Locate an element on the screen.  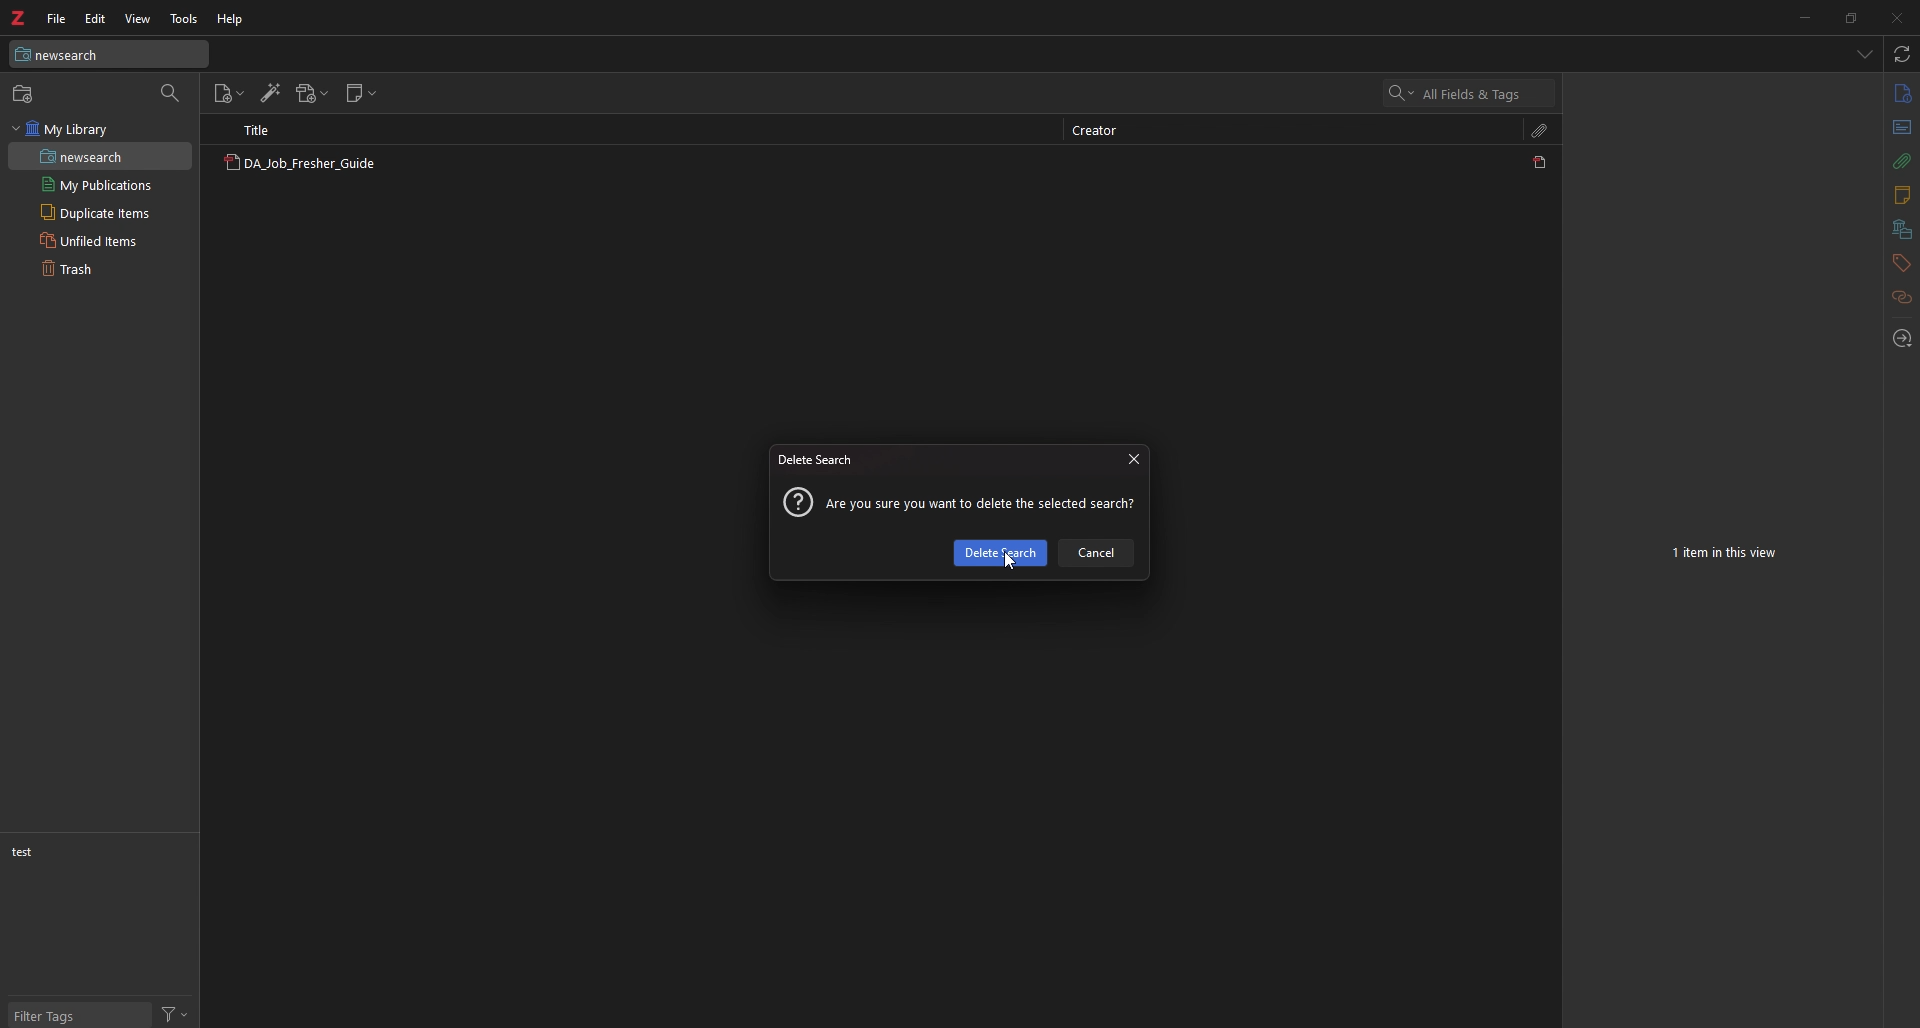
file is located at coordinates (56, 19).